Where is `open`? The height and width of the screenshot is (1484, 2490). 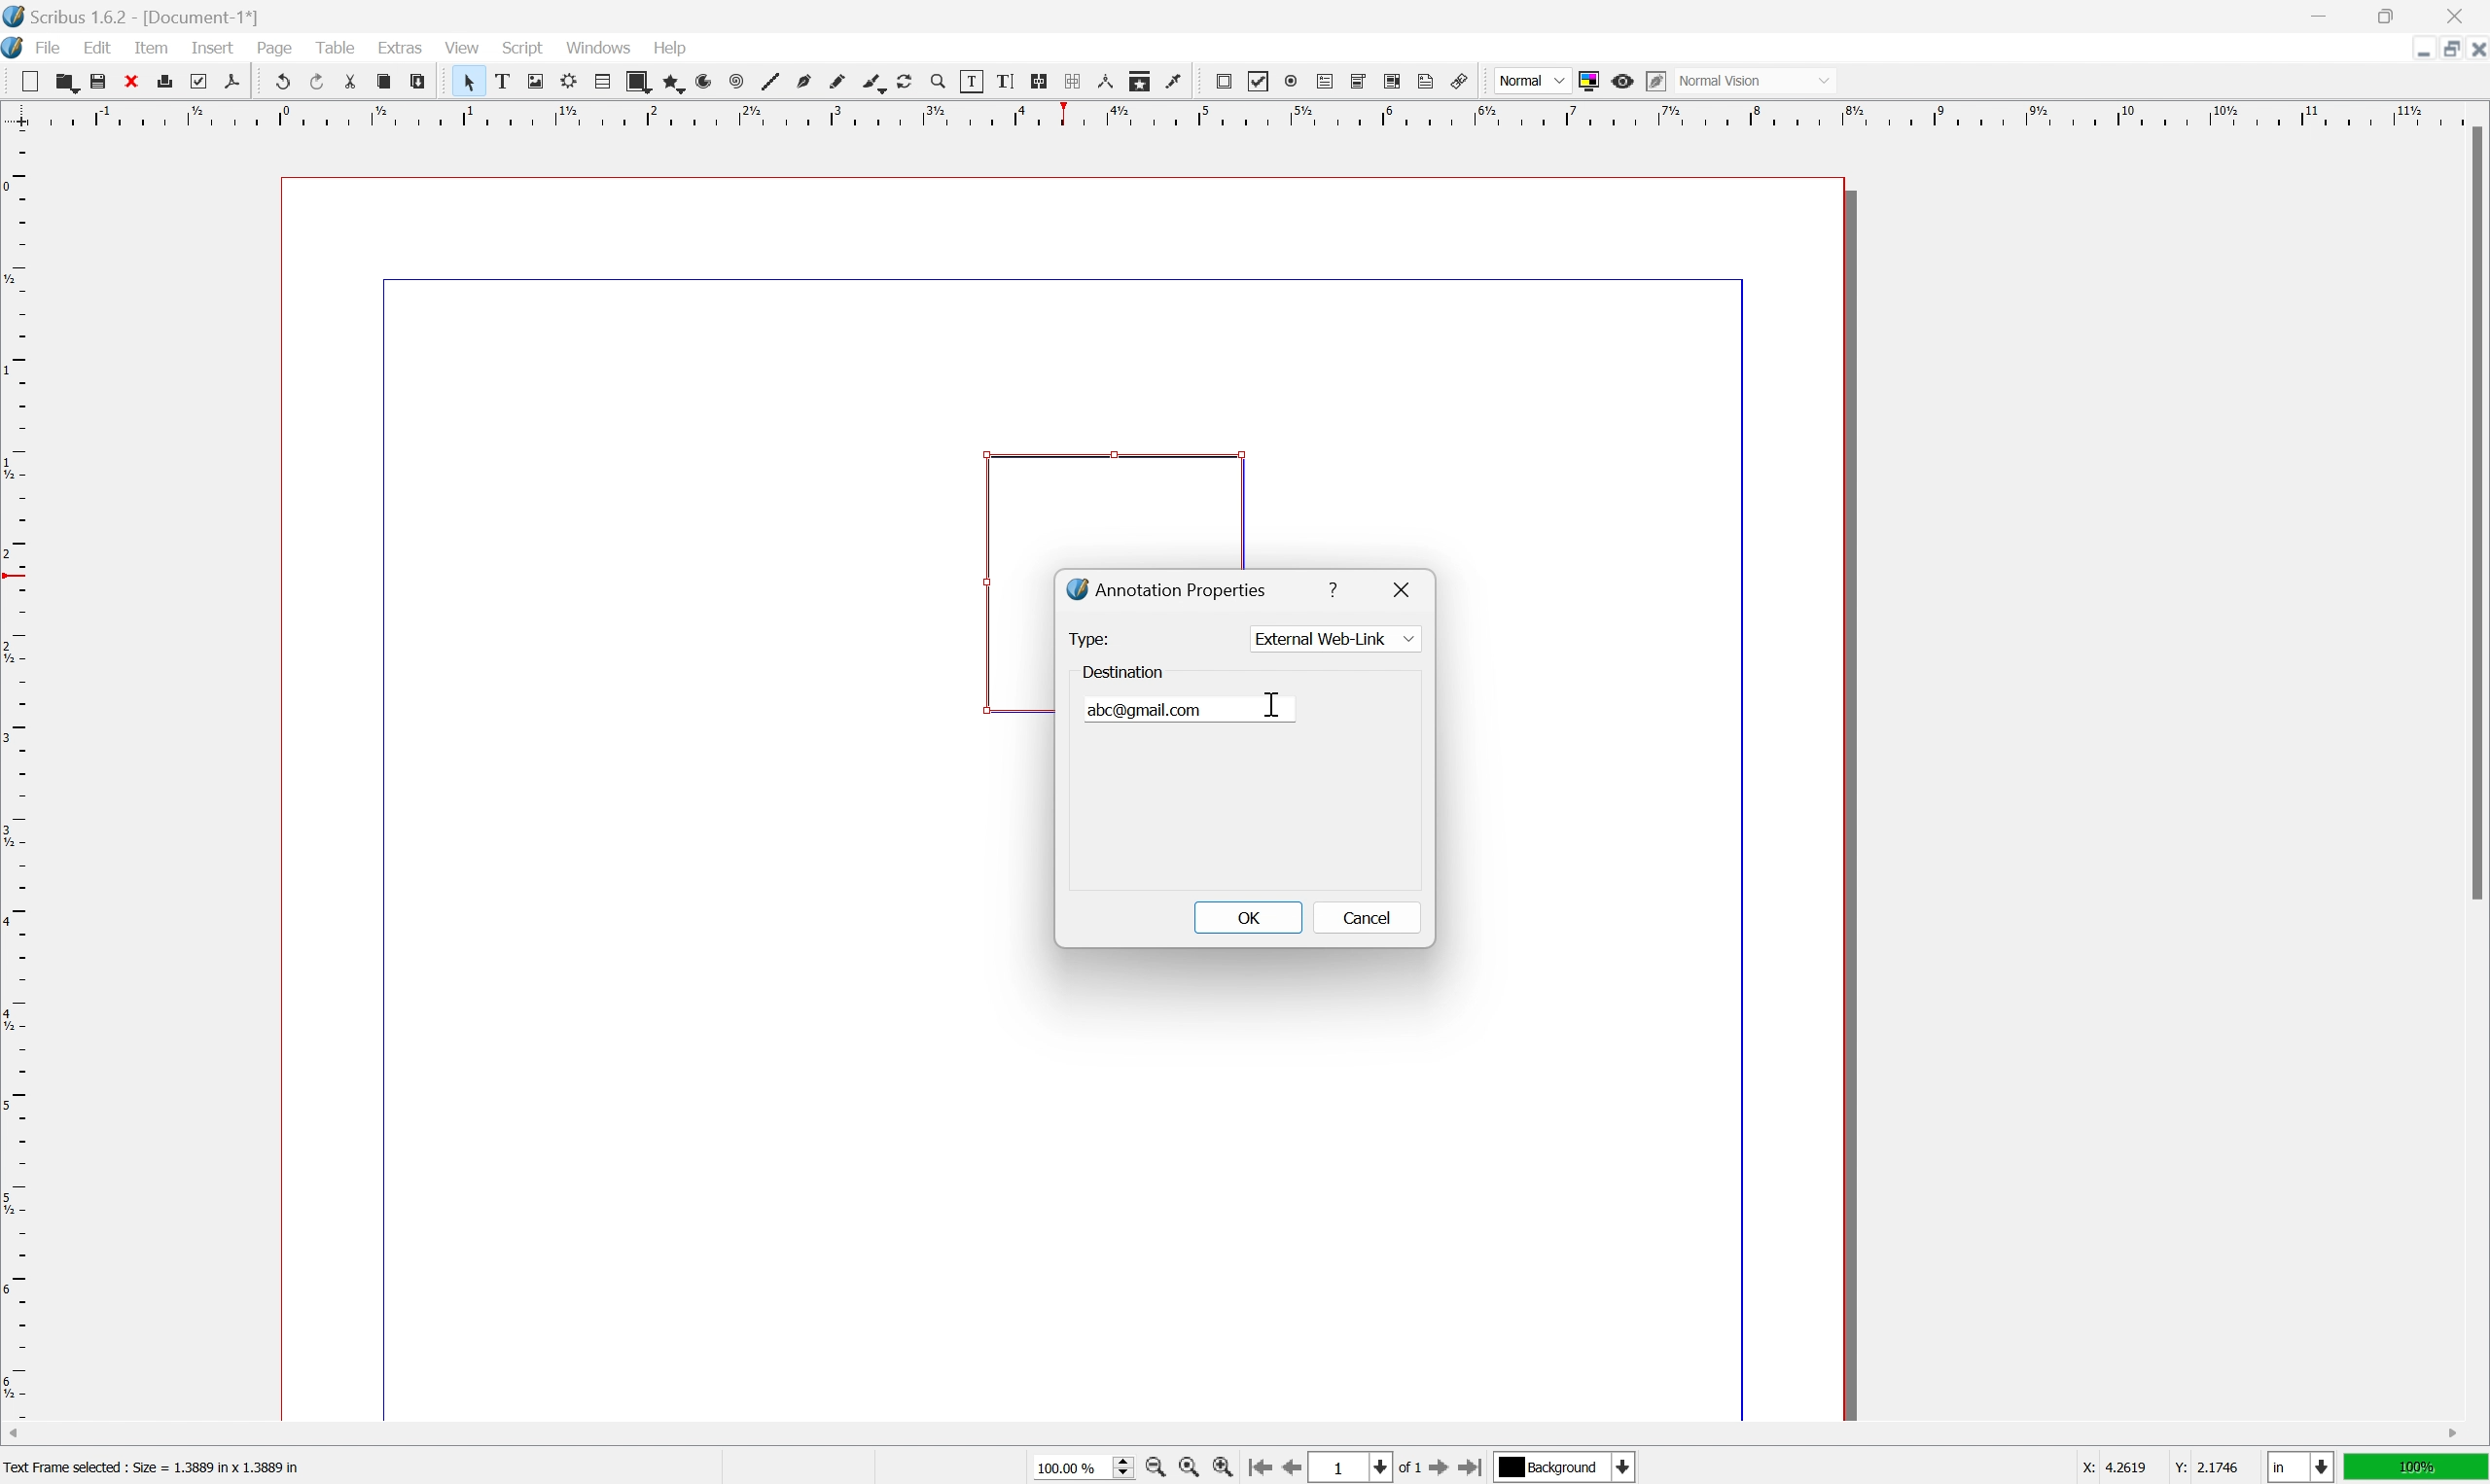 open is located at coordinates (68, 81).